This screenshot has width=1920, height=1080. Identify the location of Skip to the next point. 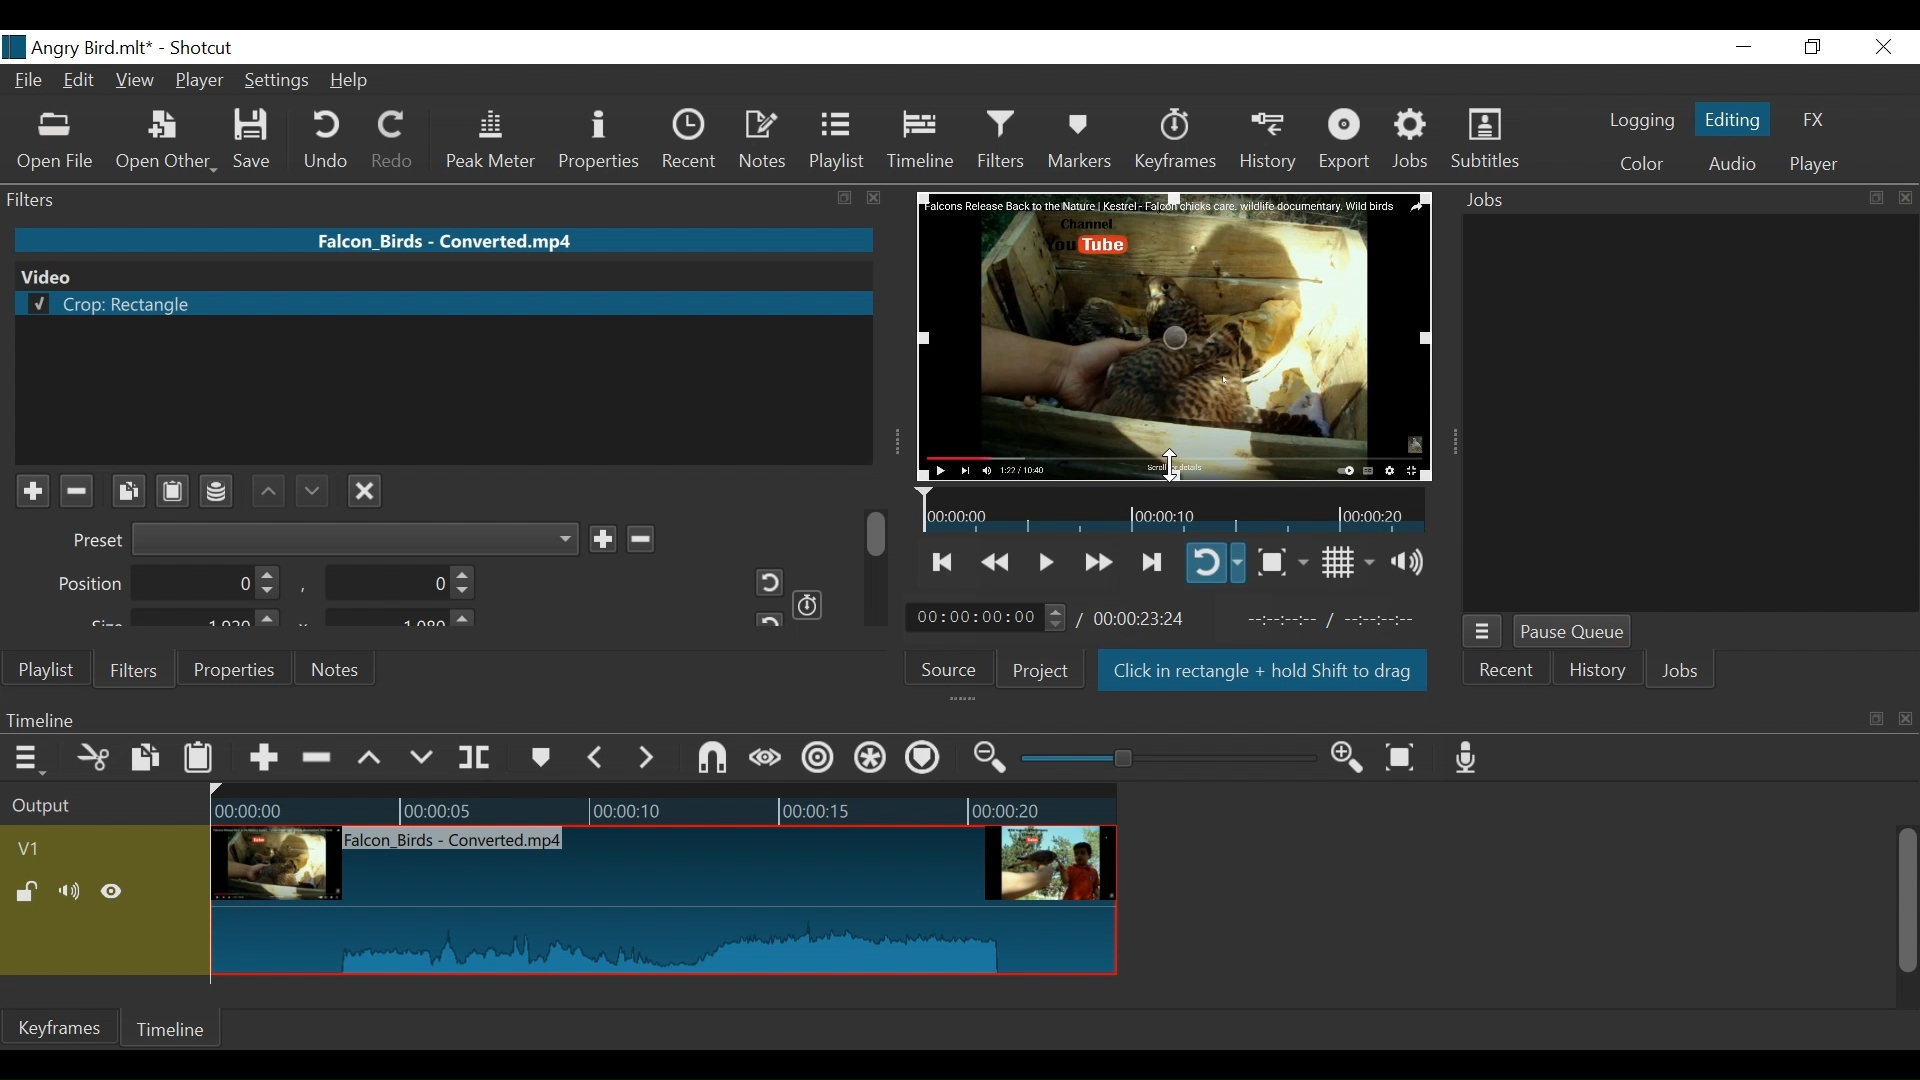
(1153, 563).